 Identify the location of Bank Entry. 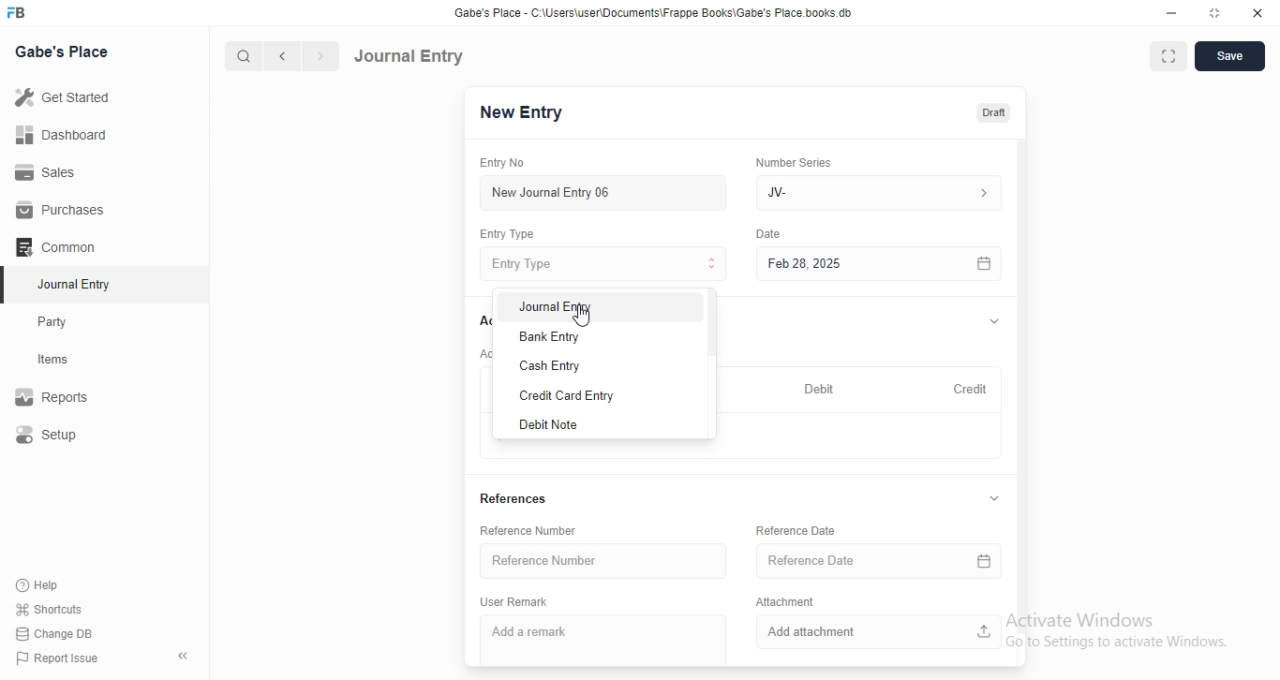
(607, 338).